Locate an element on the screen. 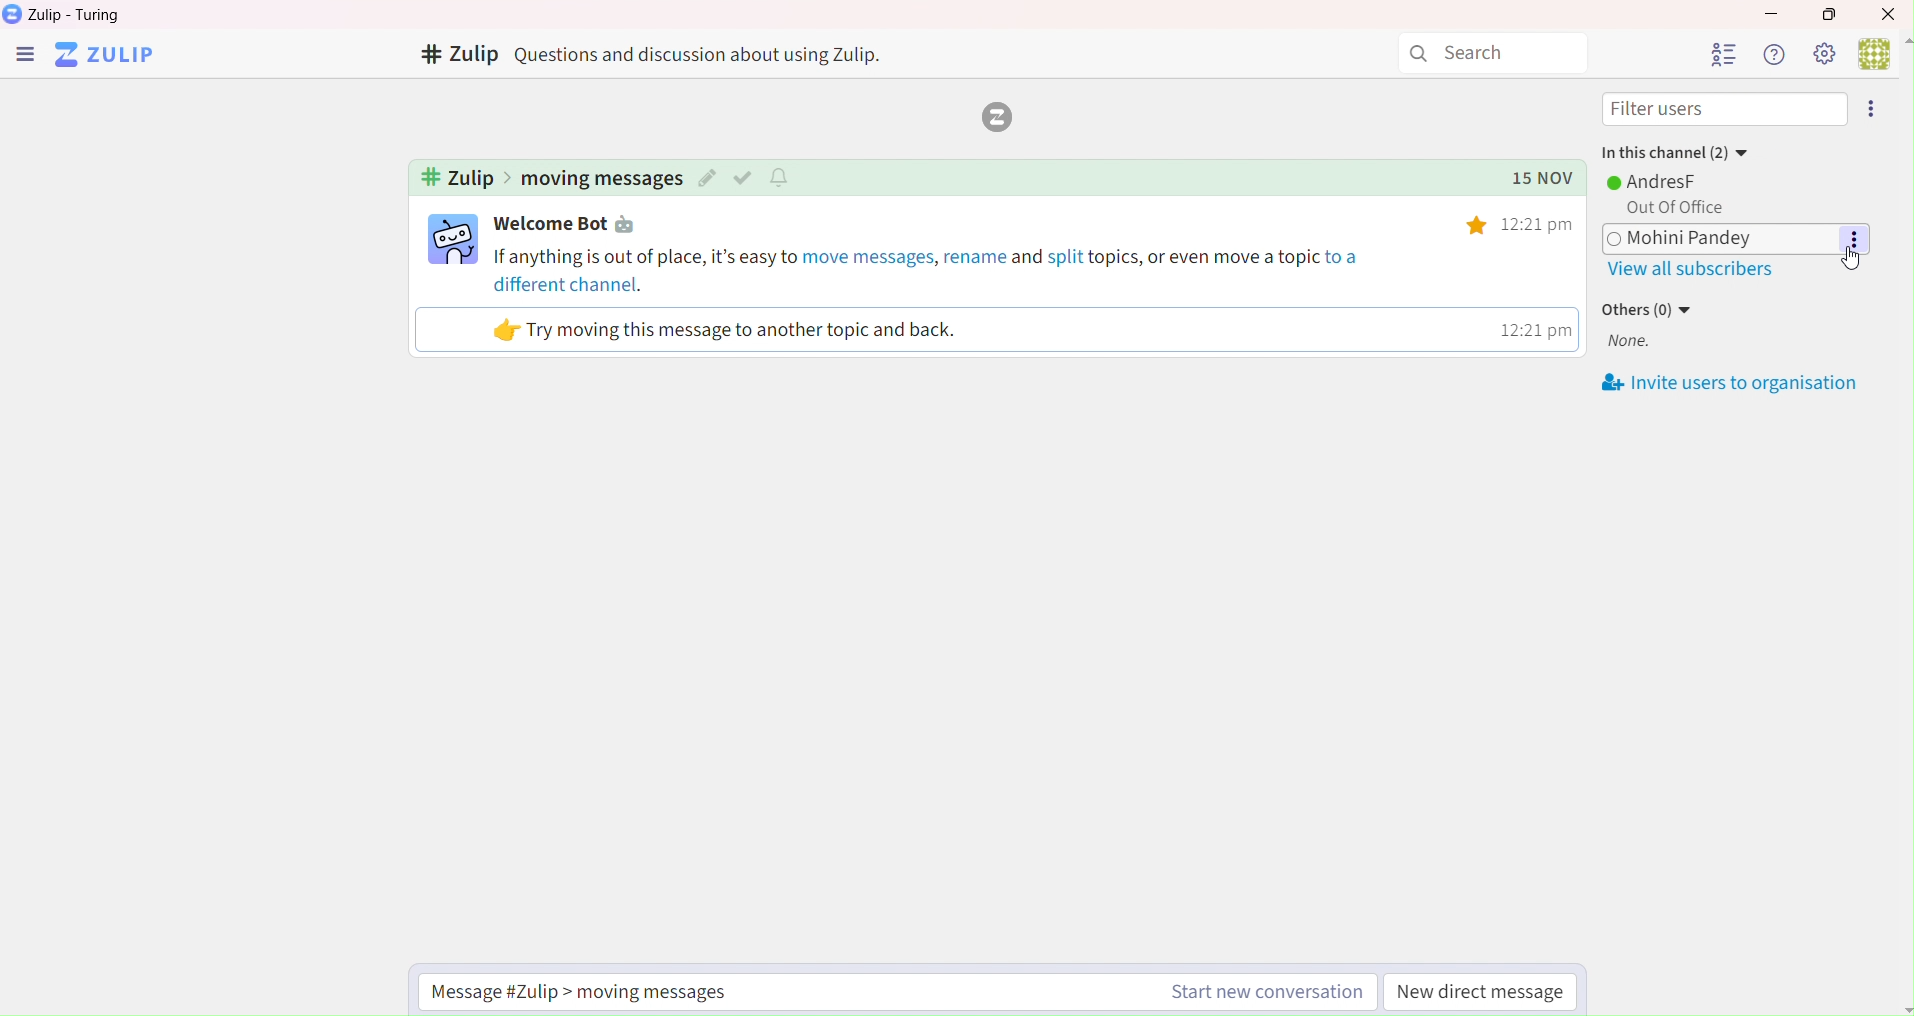 The width and height of the screenshot is (1914, 1016). Invite users to organization is located at coordinates (1732, 384).